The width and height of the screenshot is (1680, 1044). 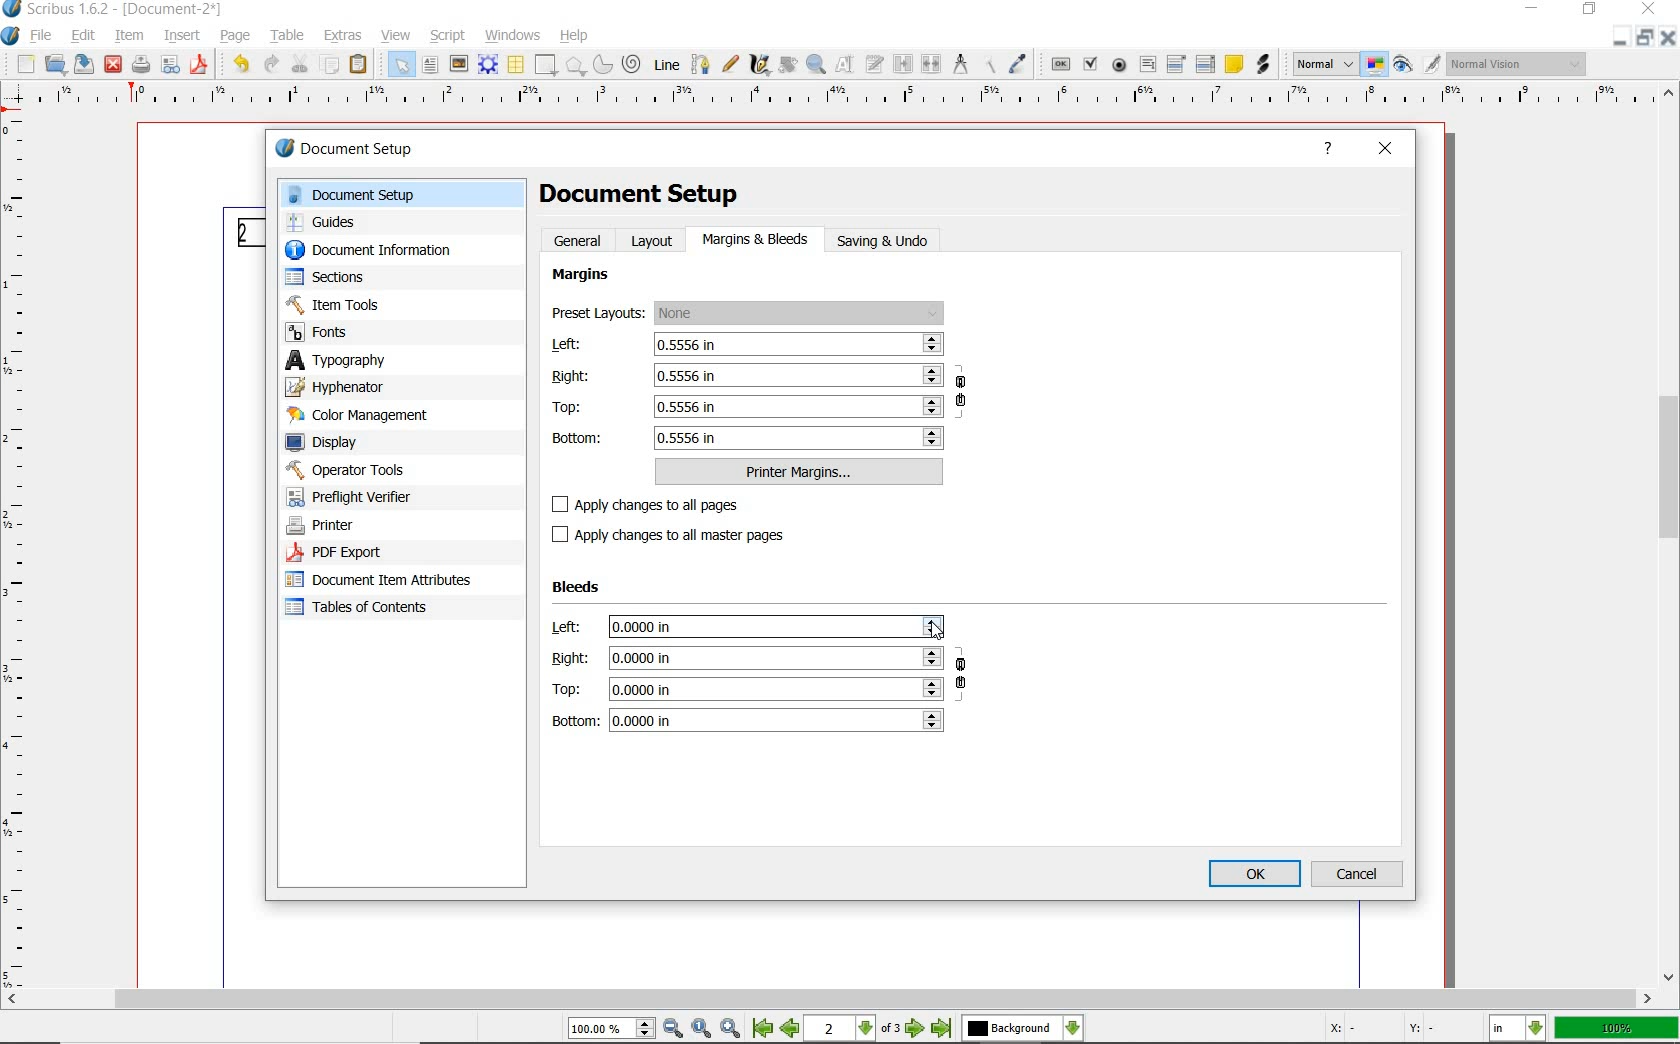 I want to click on document setup, so click(x=642, y=192).